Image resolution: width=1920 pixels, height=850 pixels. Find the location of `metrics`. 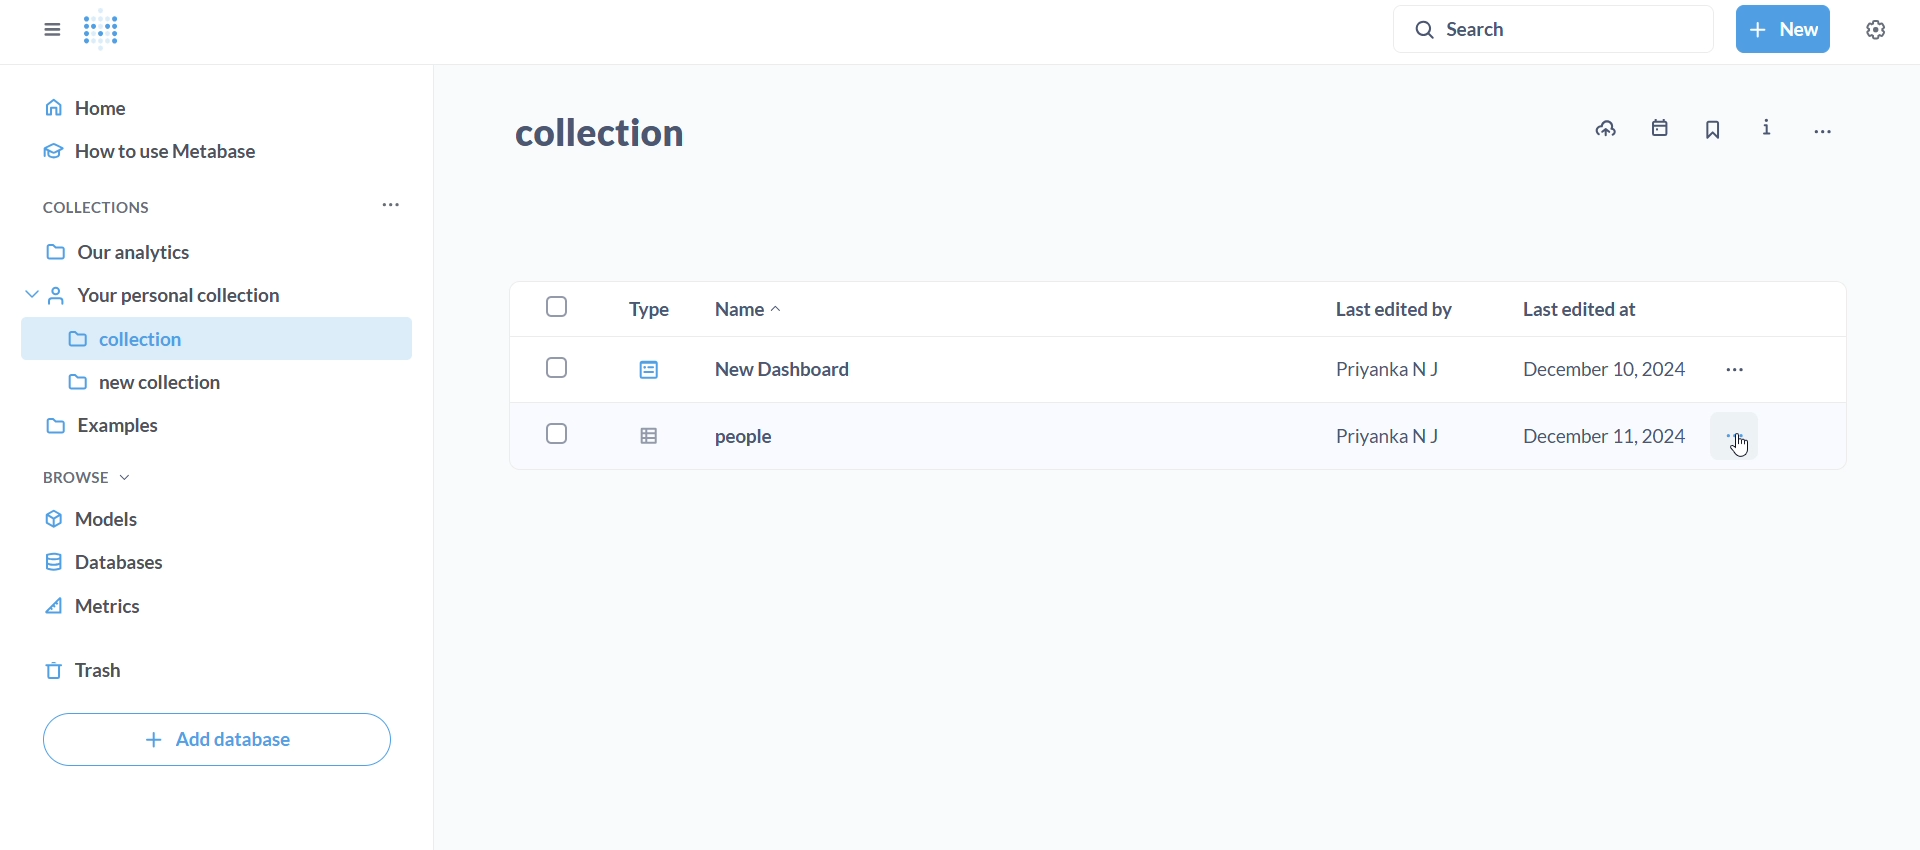

metrics is located at coordinates (220, 612).